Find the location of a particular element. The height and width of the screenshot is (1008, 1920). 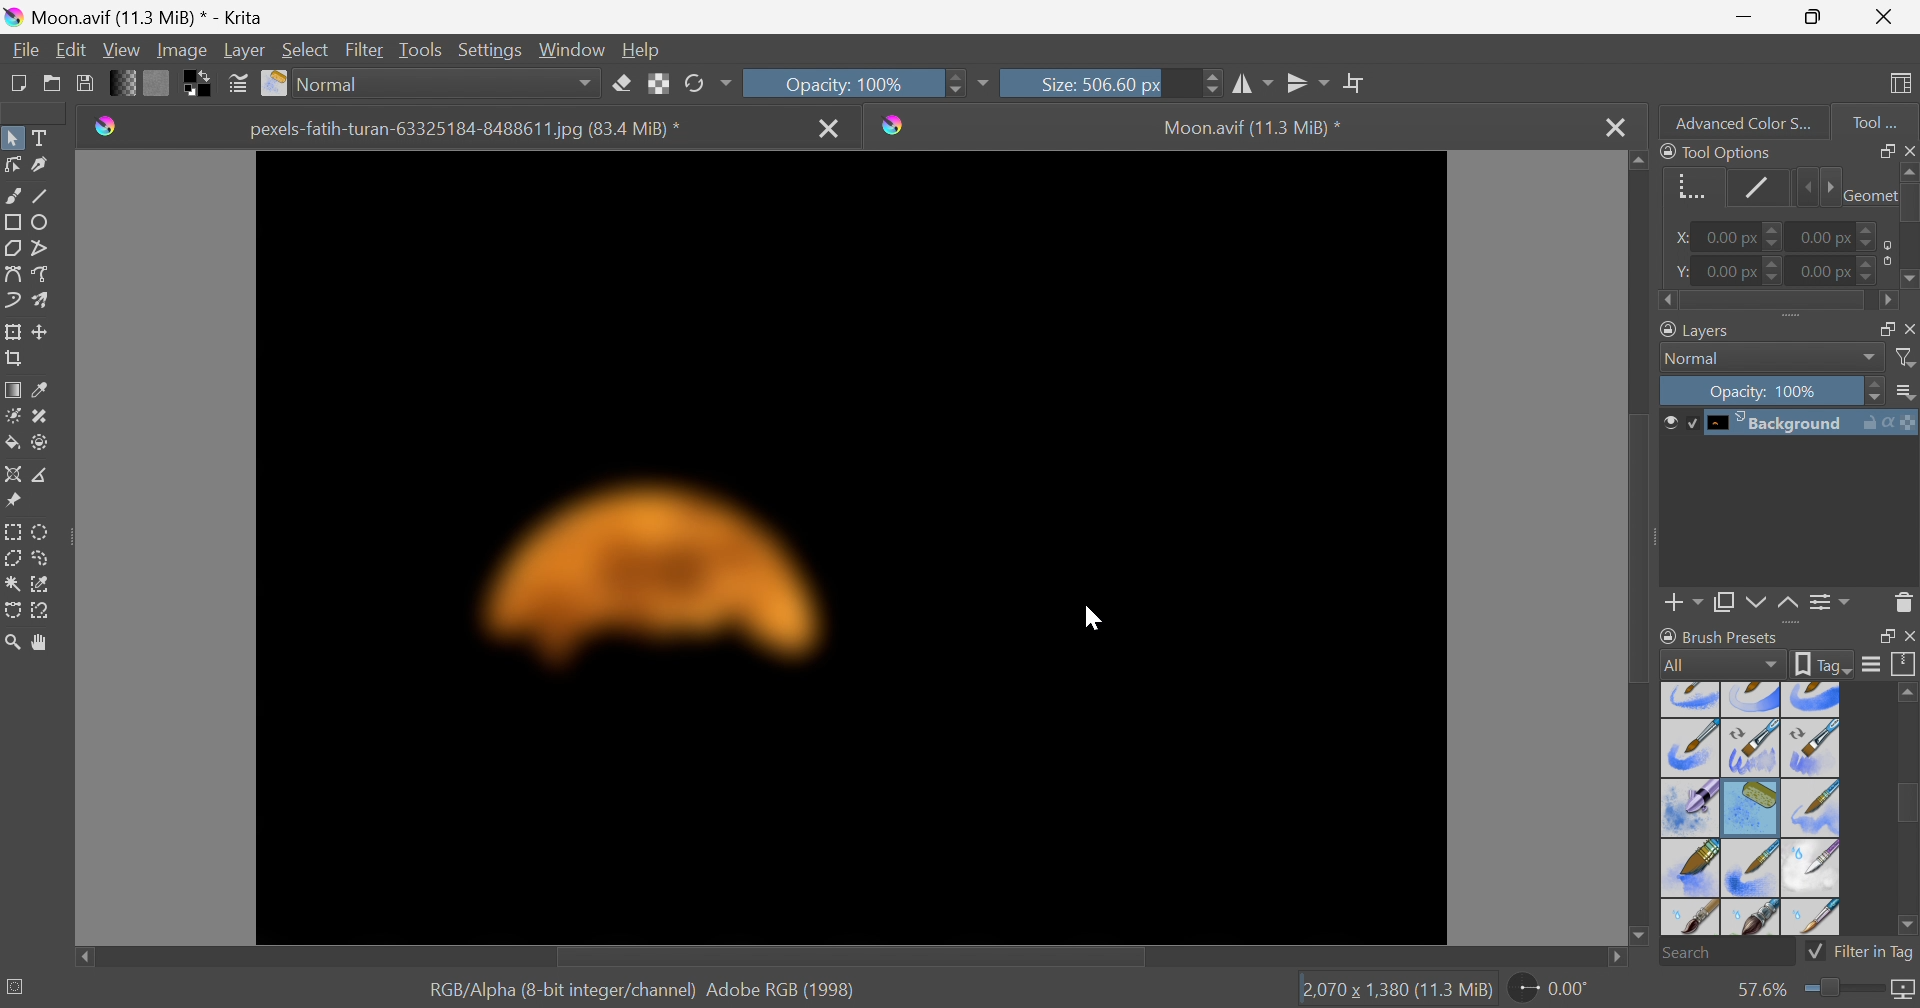

Multibrush tool is located at coordinates (43, 300).